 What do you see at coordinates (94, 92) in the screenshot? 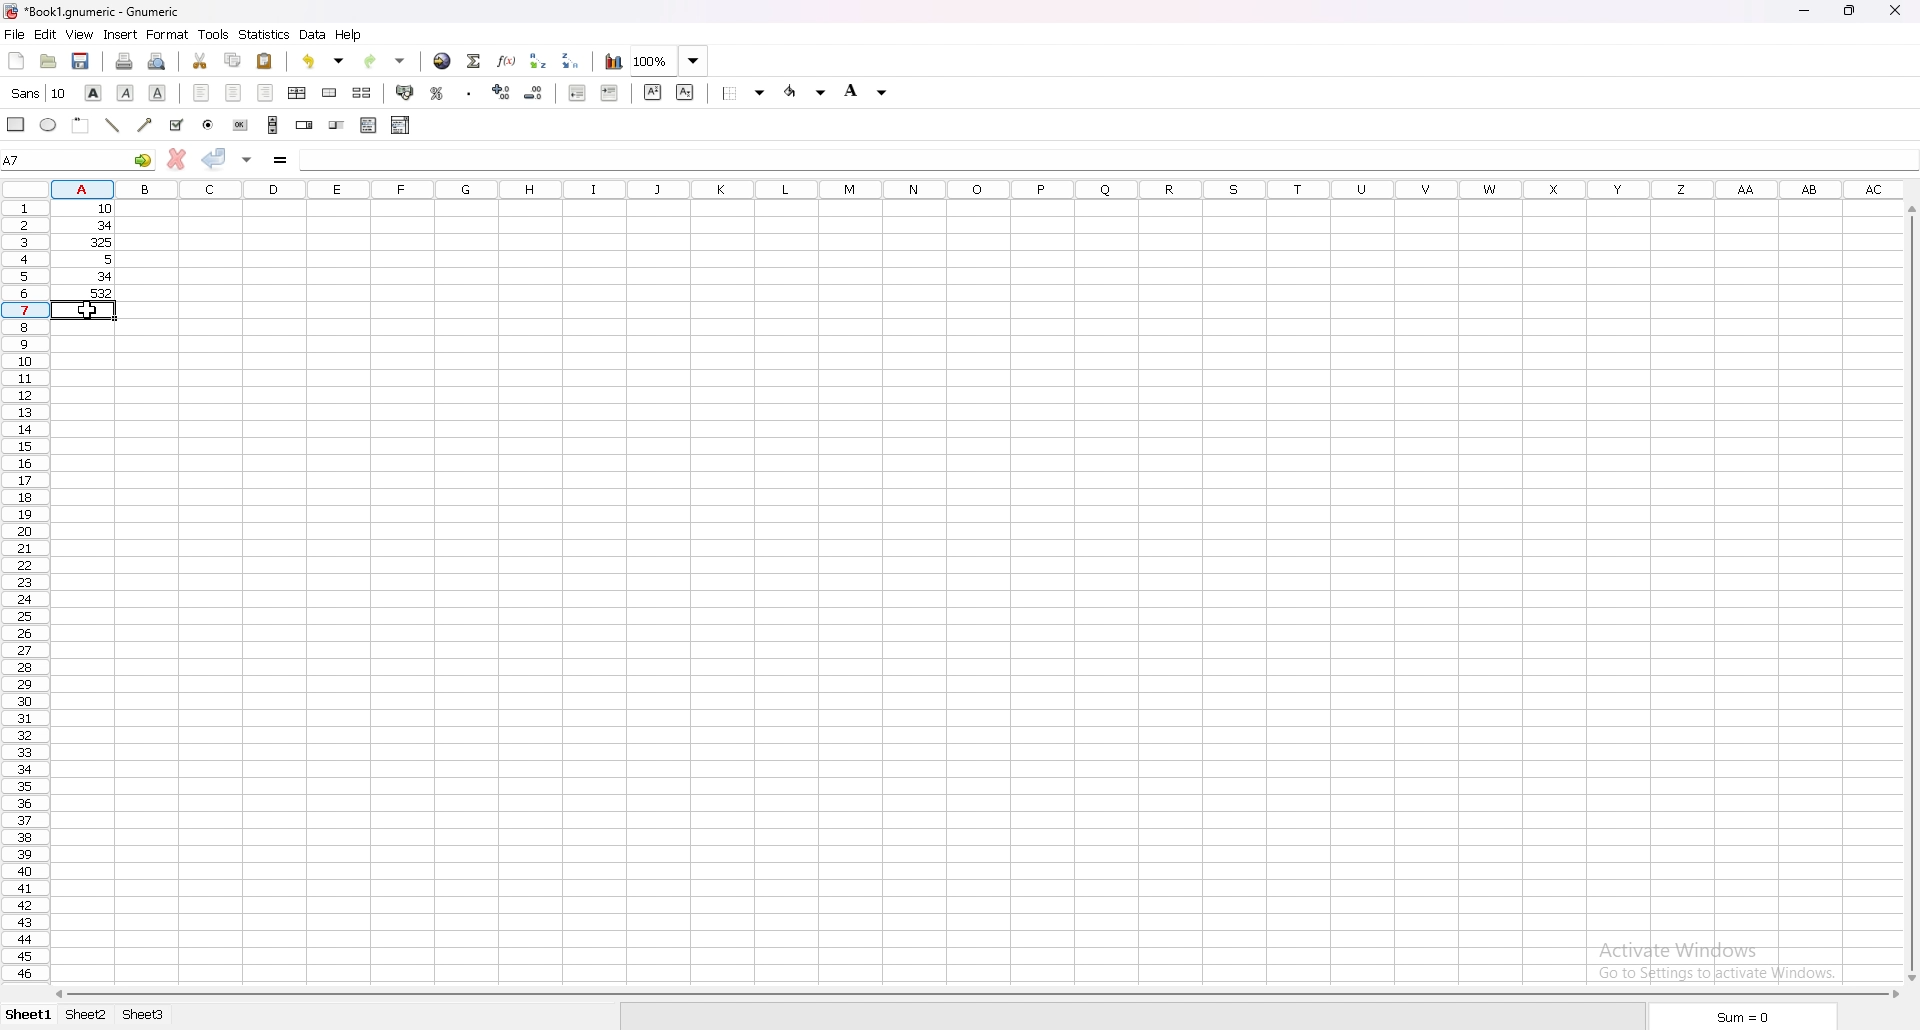
I see `bold` at bounding box center [94, 92].